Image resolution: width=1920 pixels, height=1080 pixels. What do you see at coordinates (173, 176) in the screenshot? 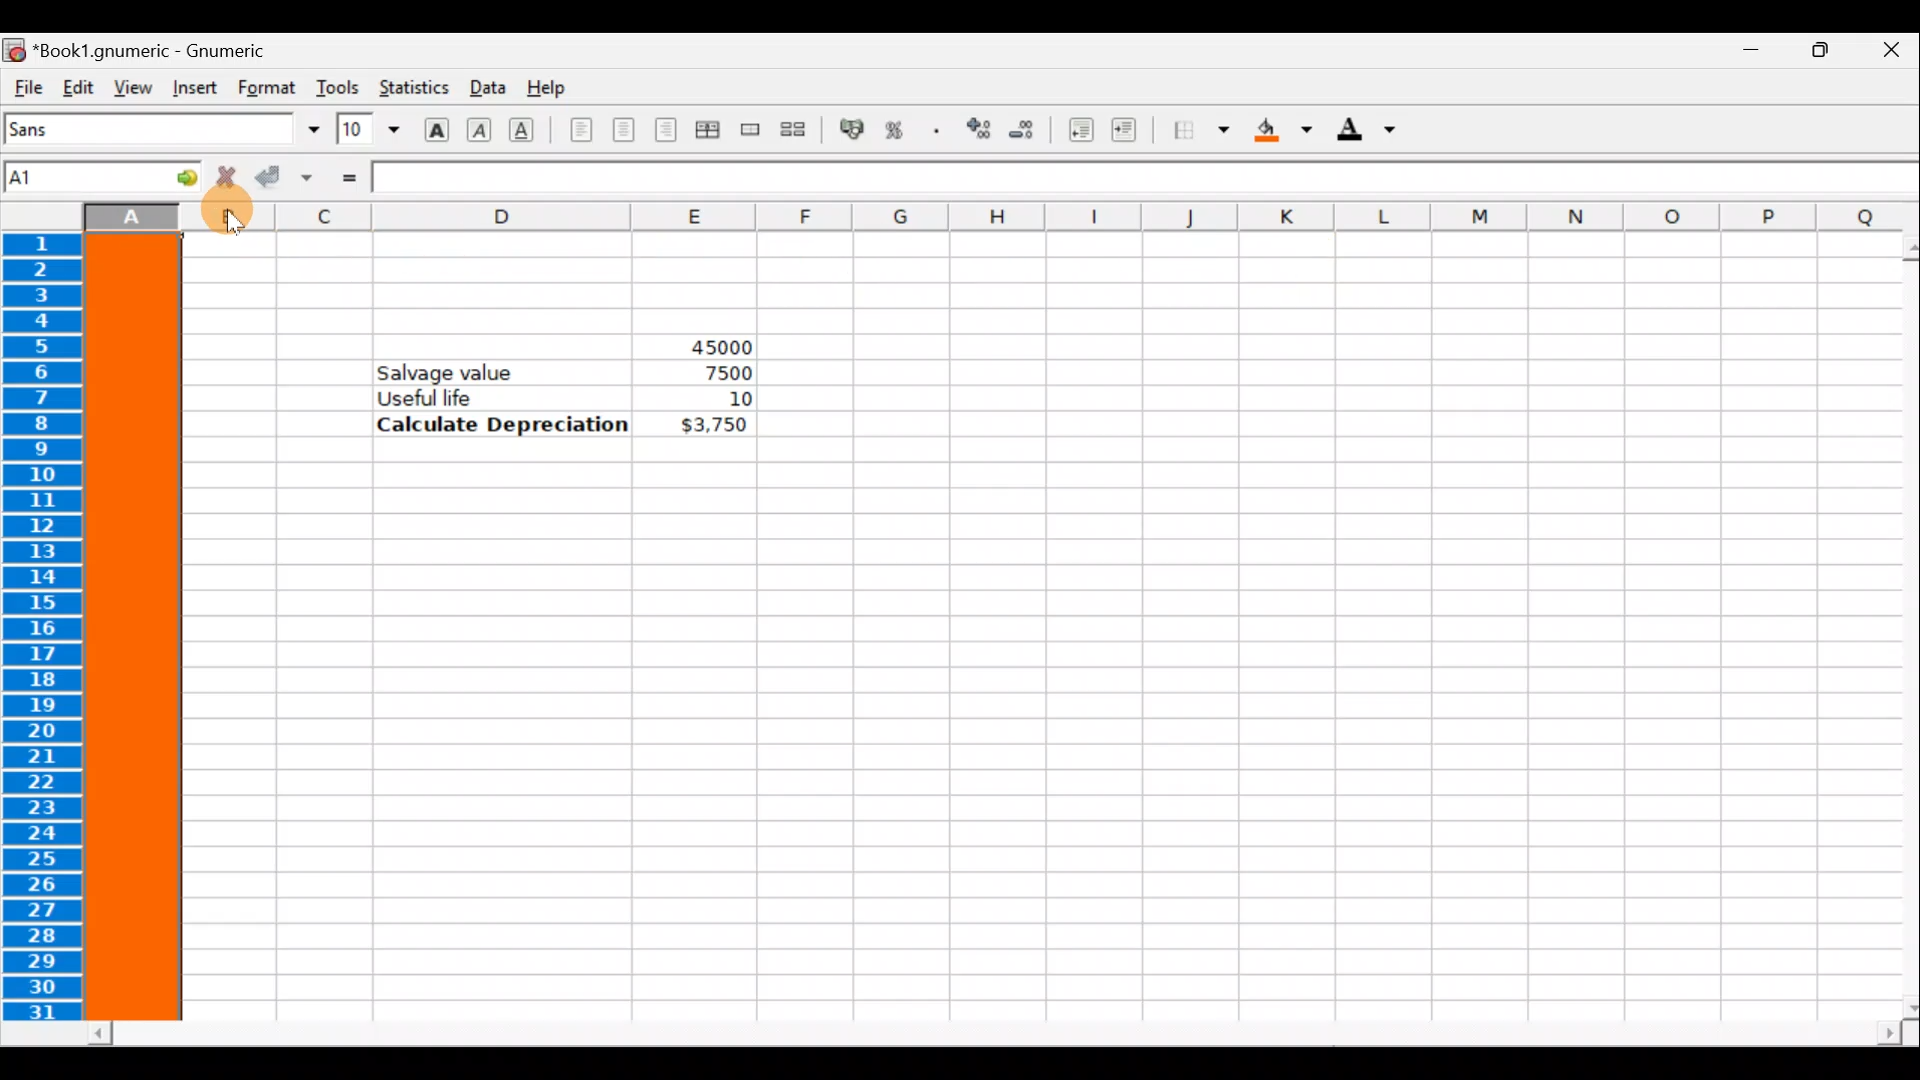
I see `Go to` at bounding box center [173, 176].